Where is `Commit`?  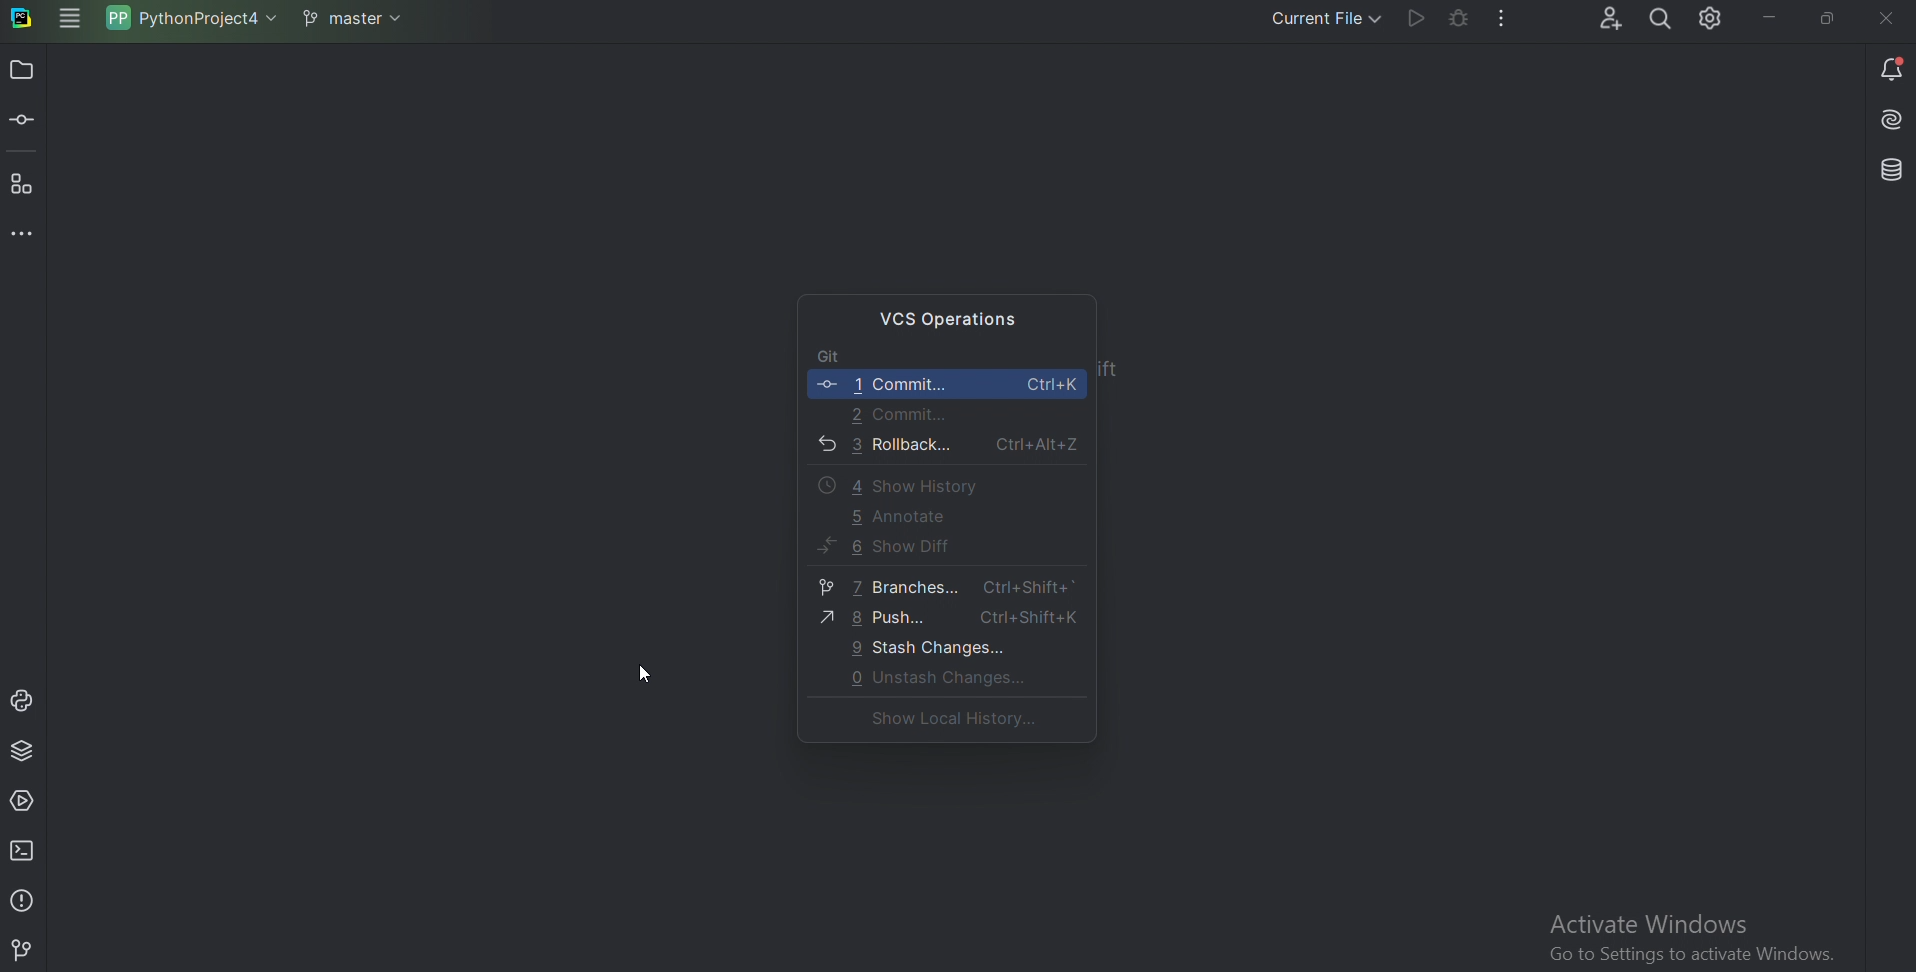 Commit is located at coordinates (944, 384).